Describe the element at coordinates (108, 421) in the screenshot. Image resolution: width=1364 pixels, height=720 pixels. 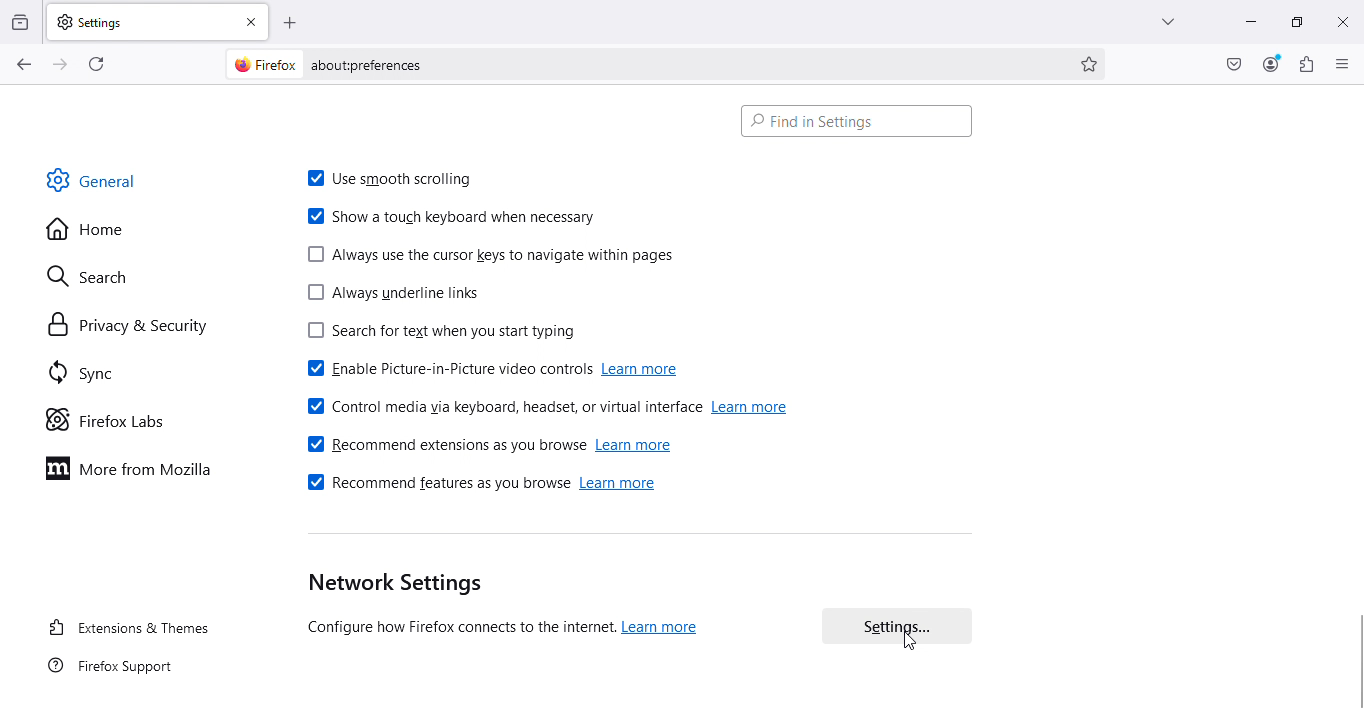
I see `Firefox labs` at that location.